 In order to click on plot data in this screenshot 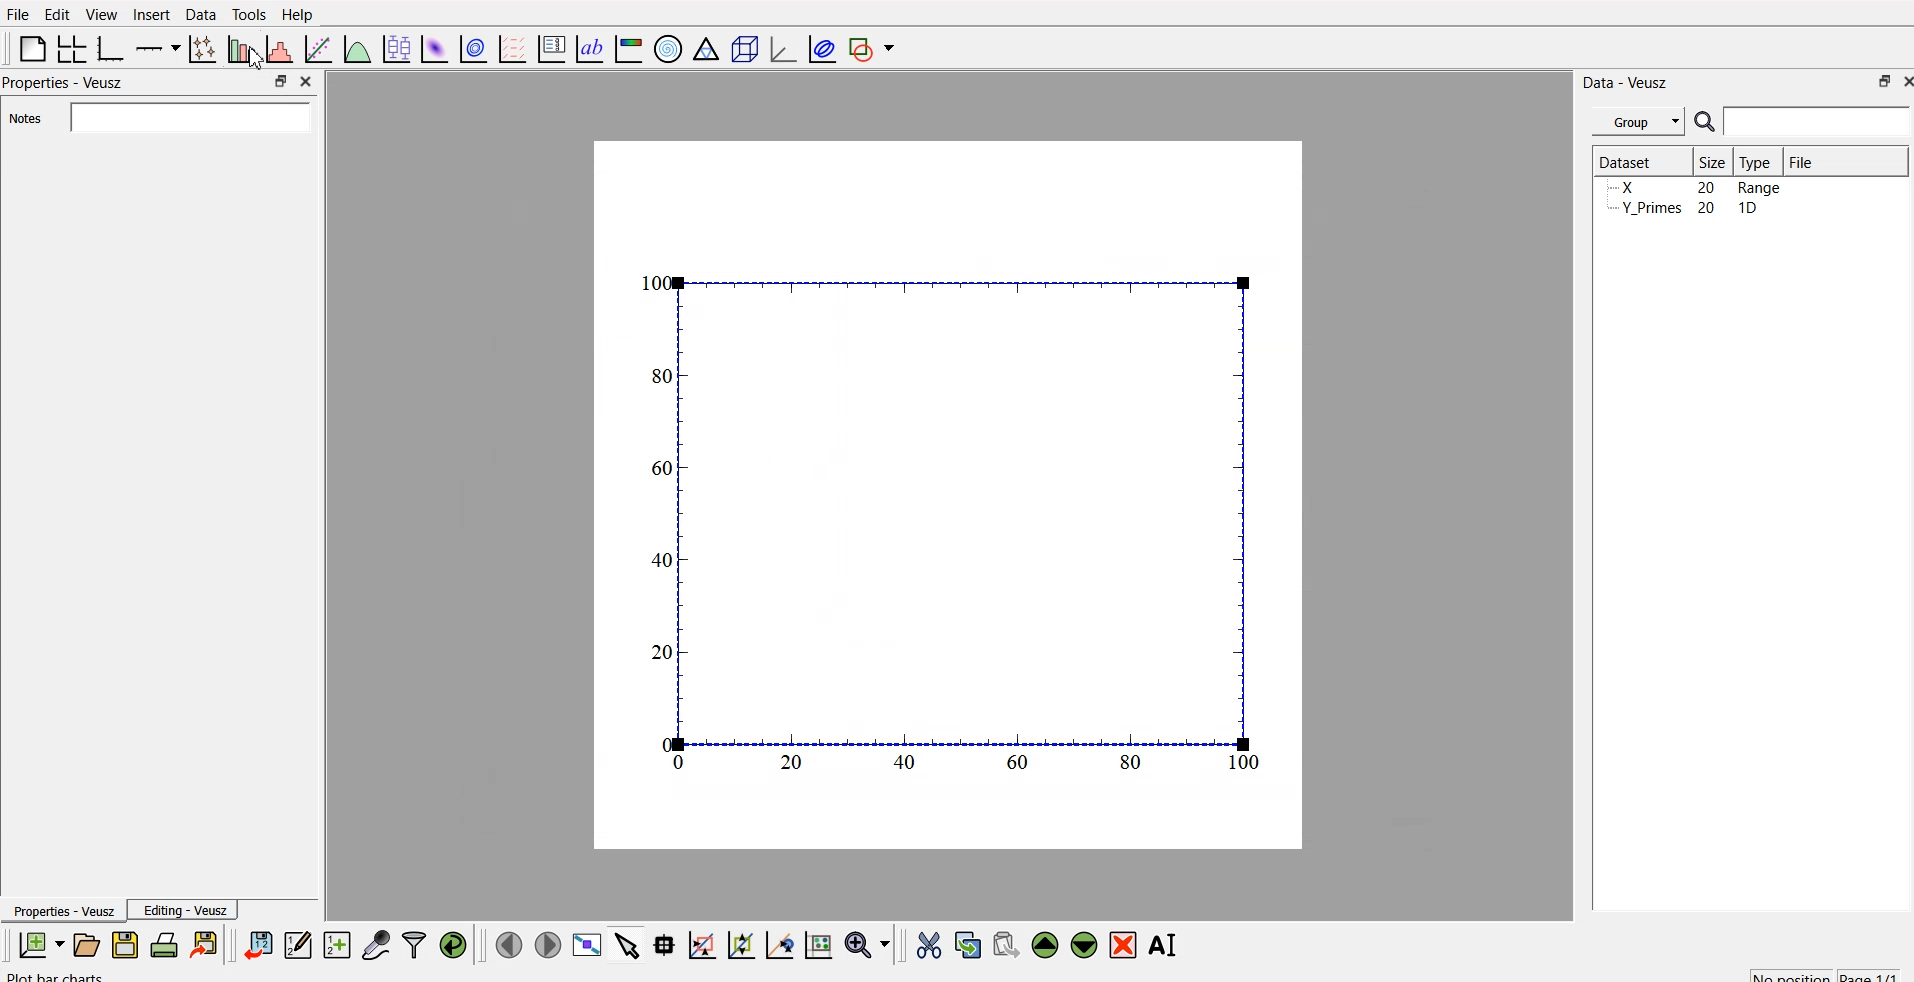, I will do `click(473, 47)`.